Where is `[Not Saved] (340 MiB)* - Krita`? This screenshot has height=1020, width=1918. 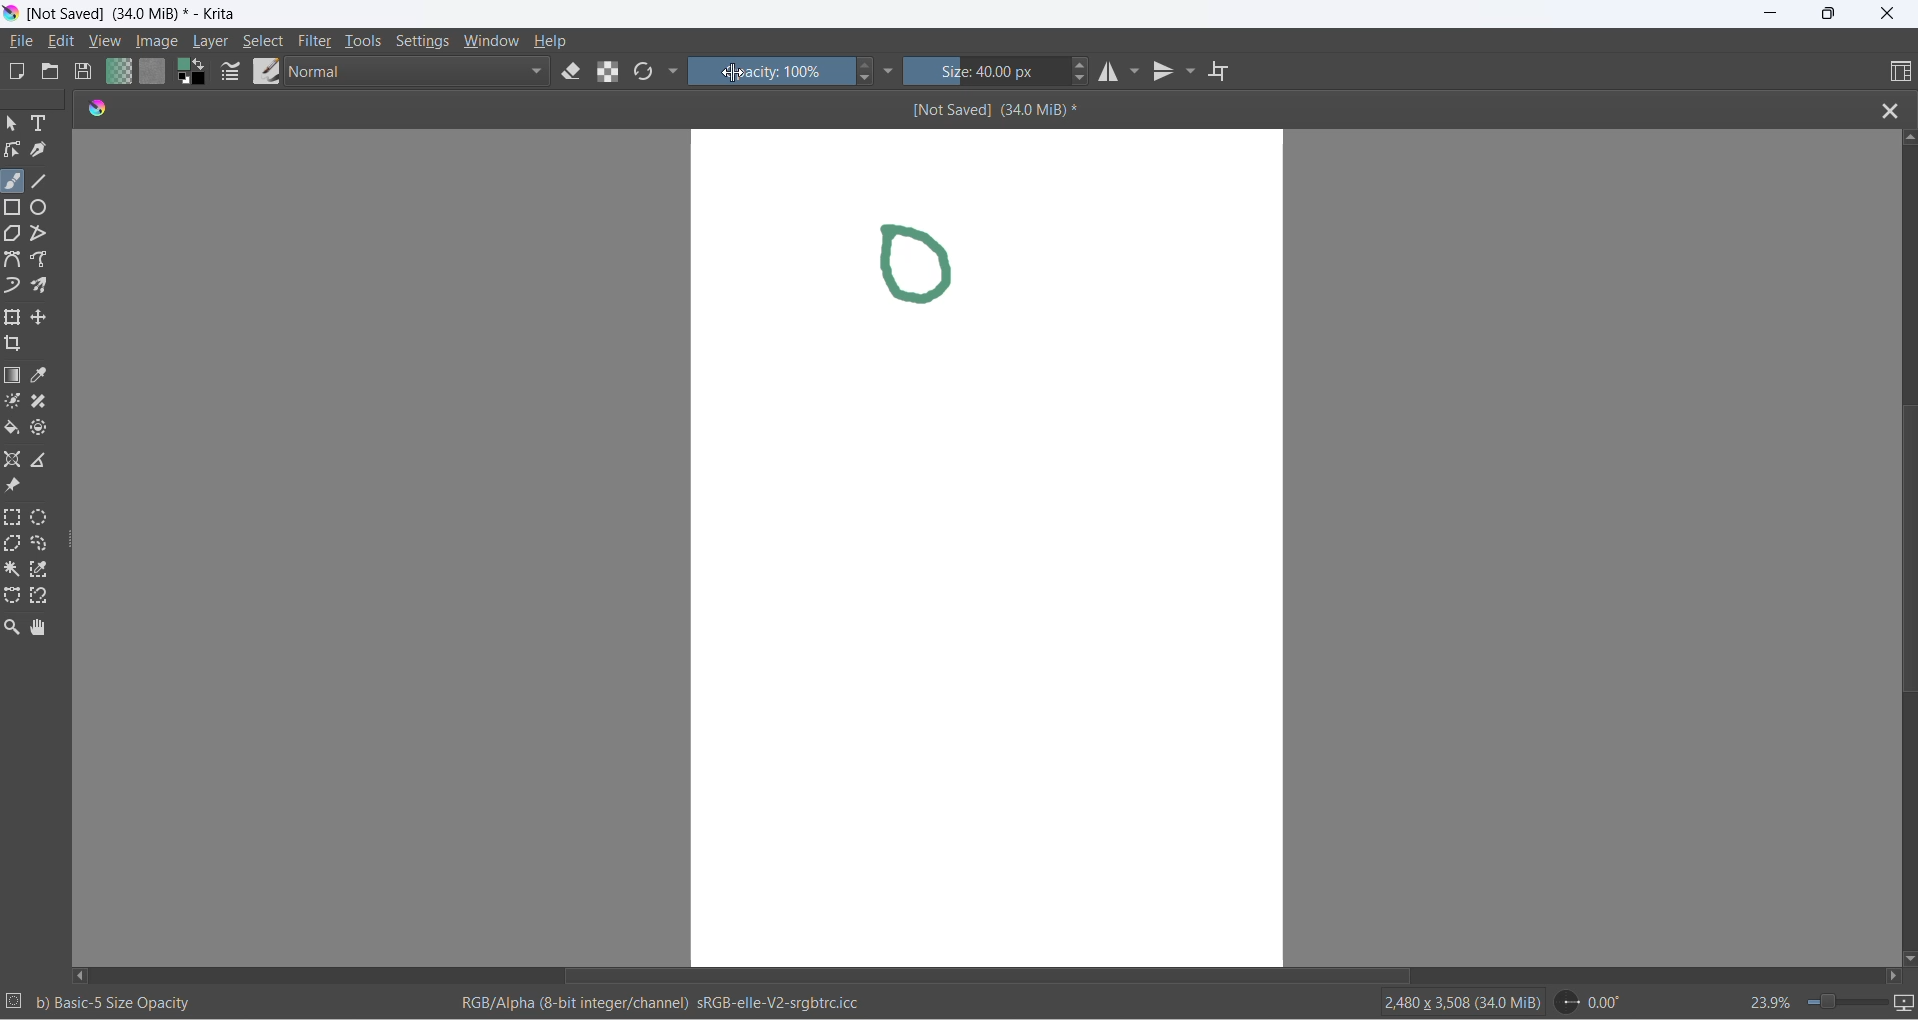 [Not Saved] (340 MiB)* - Krita is located at coordinates (141, 14).